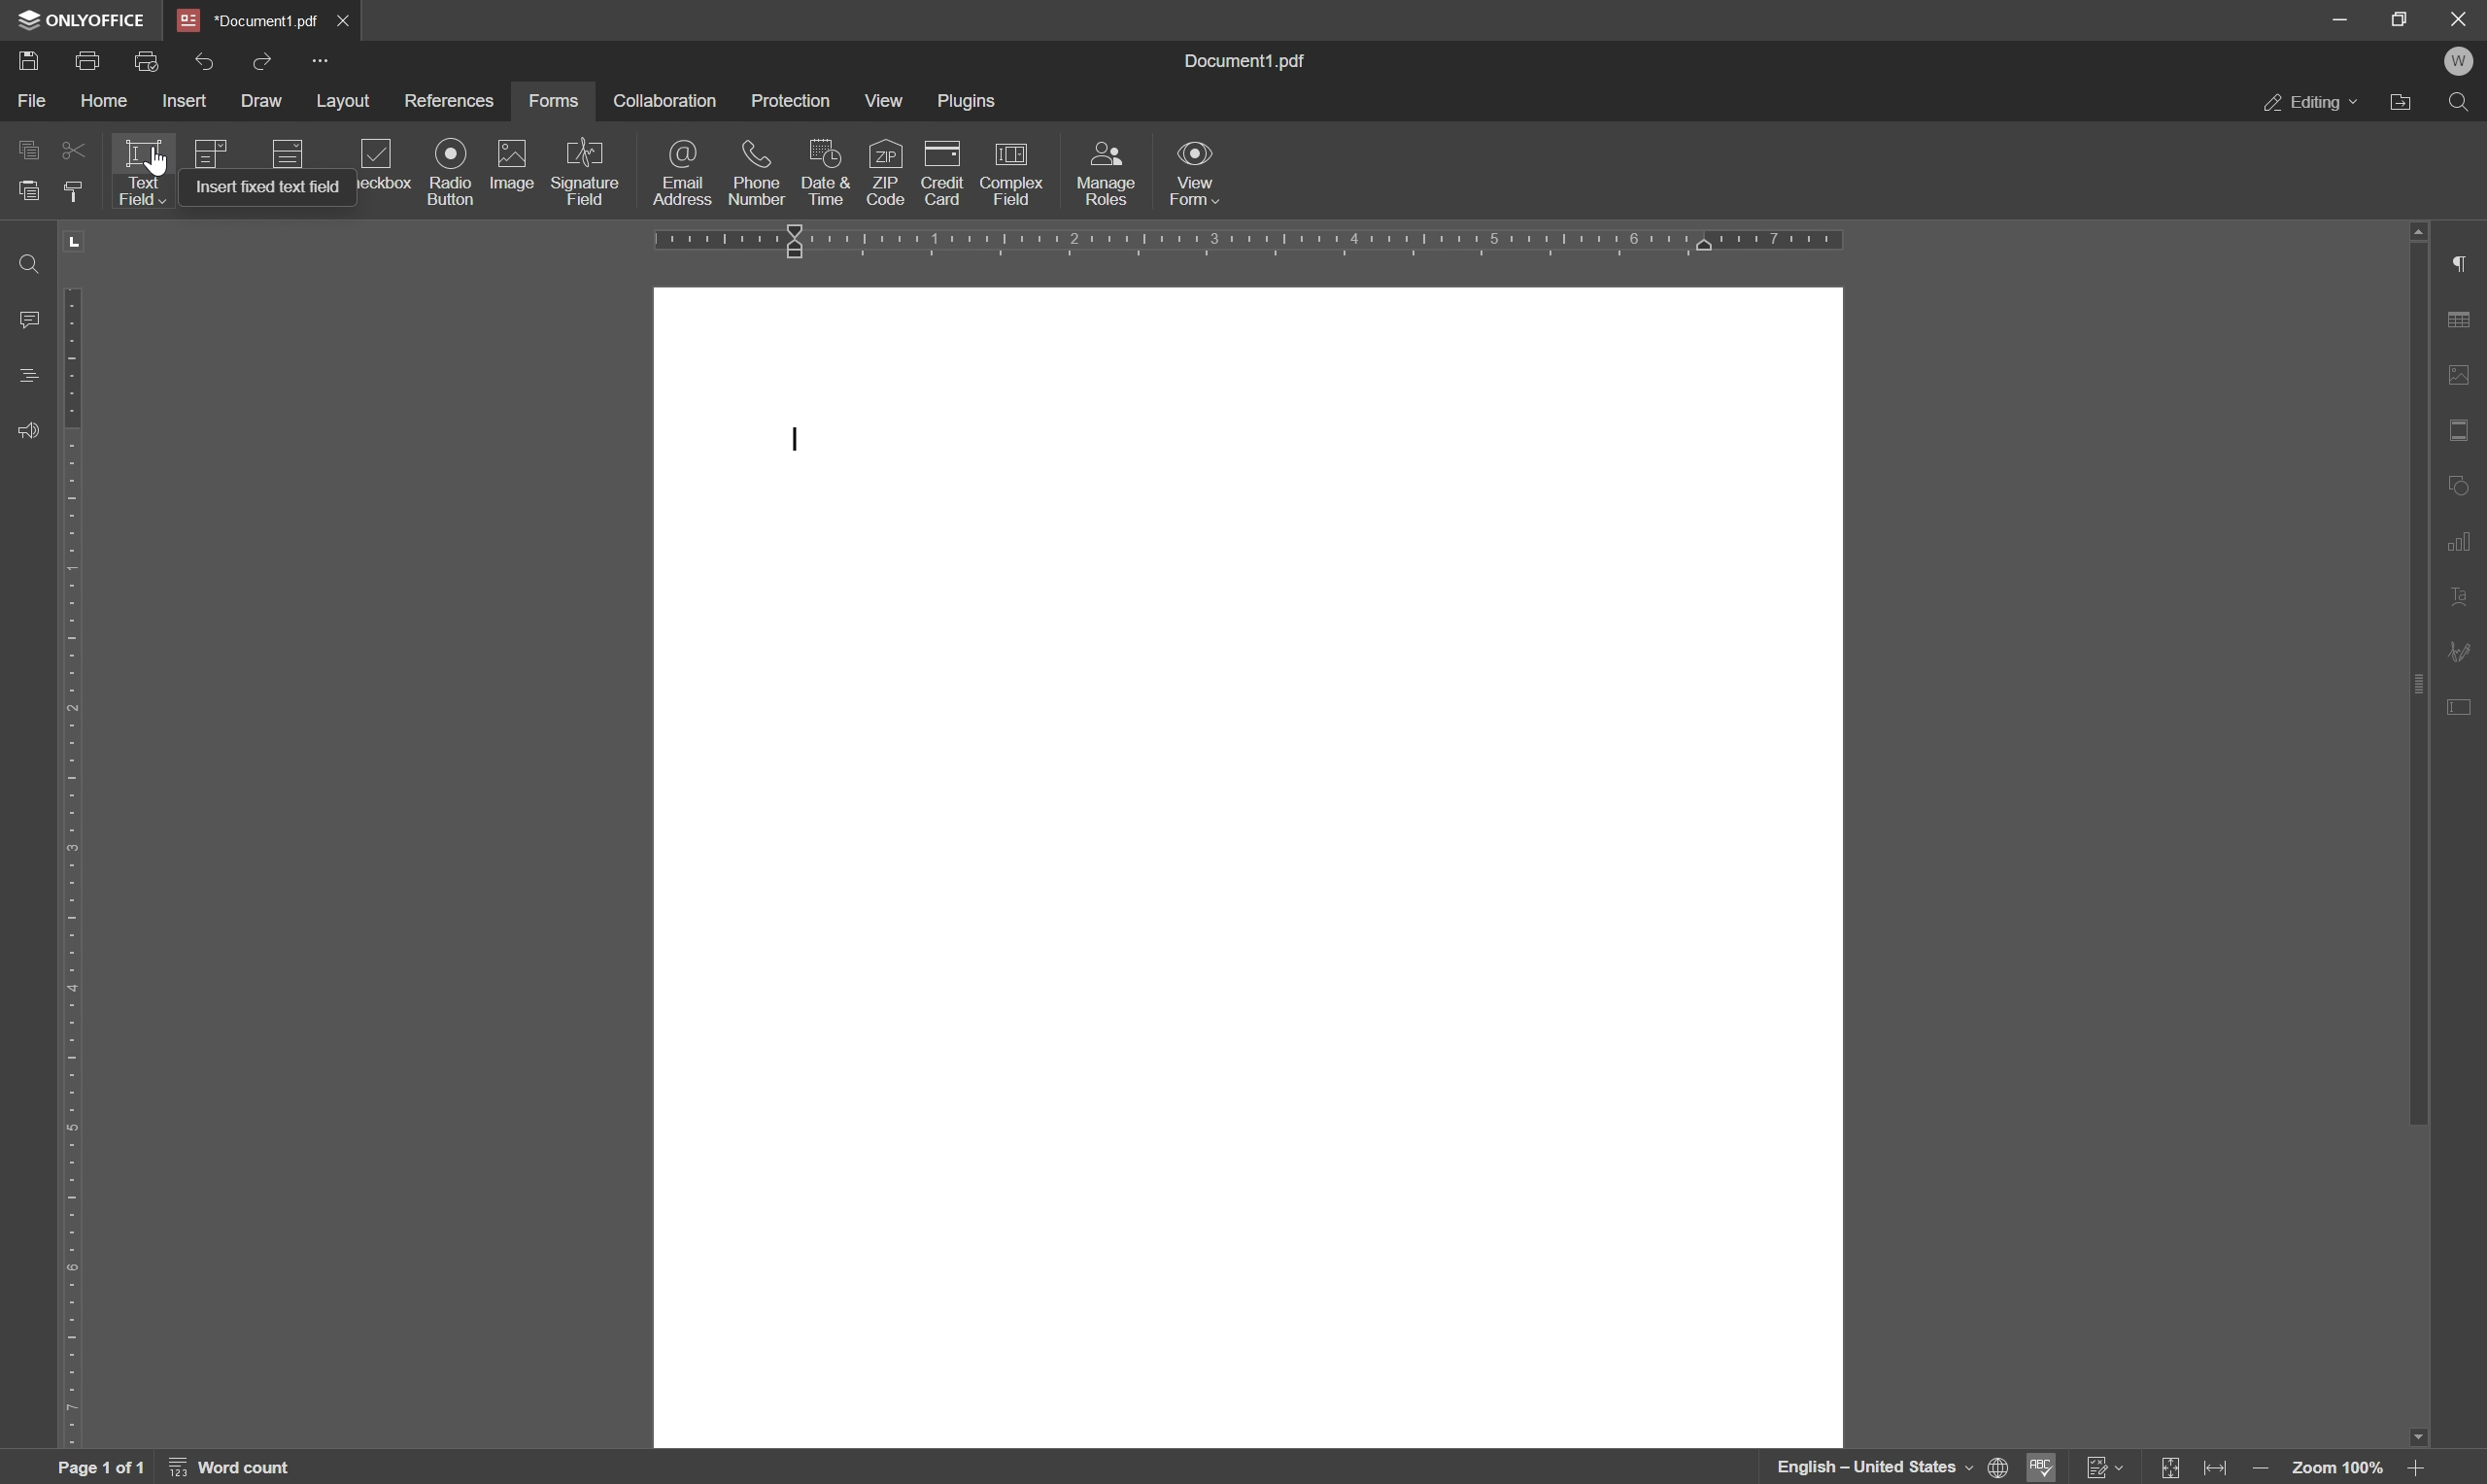 The width and height of the screenshot is (2487, 1484). Describe the element at coordinates (588, 172) in the screenshot. I see `signature field` at that location.